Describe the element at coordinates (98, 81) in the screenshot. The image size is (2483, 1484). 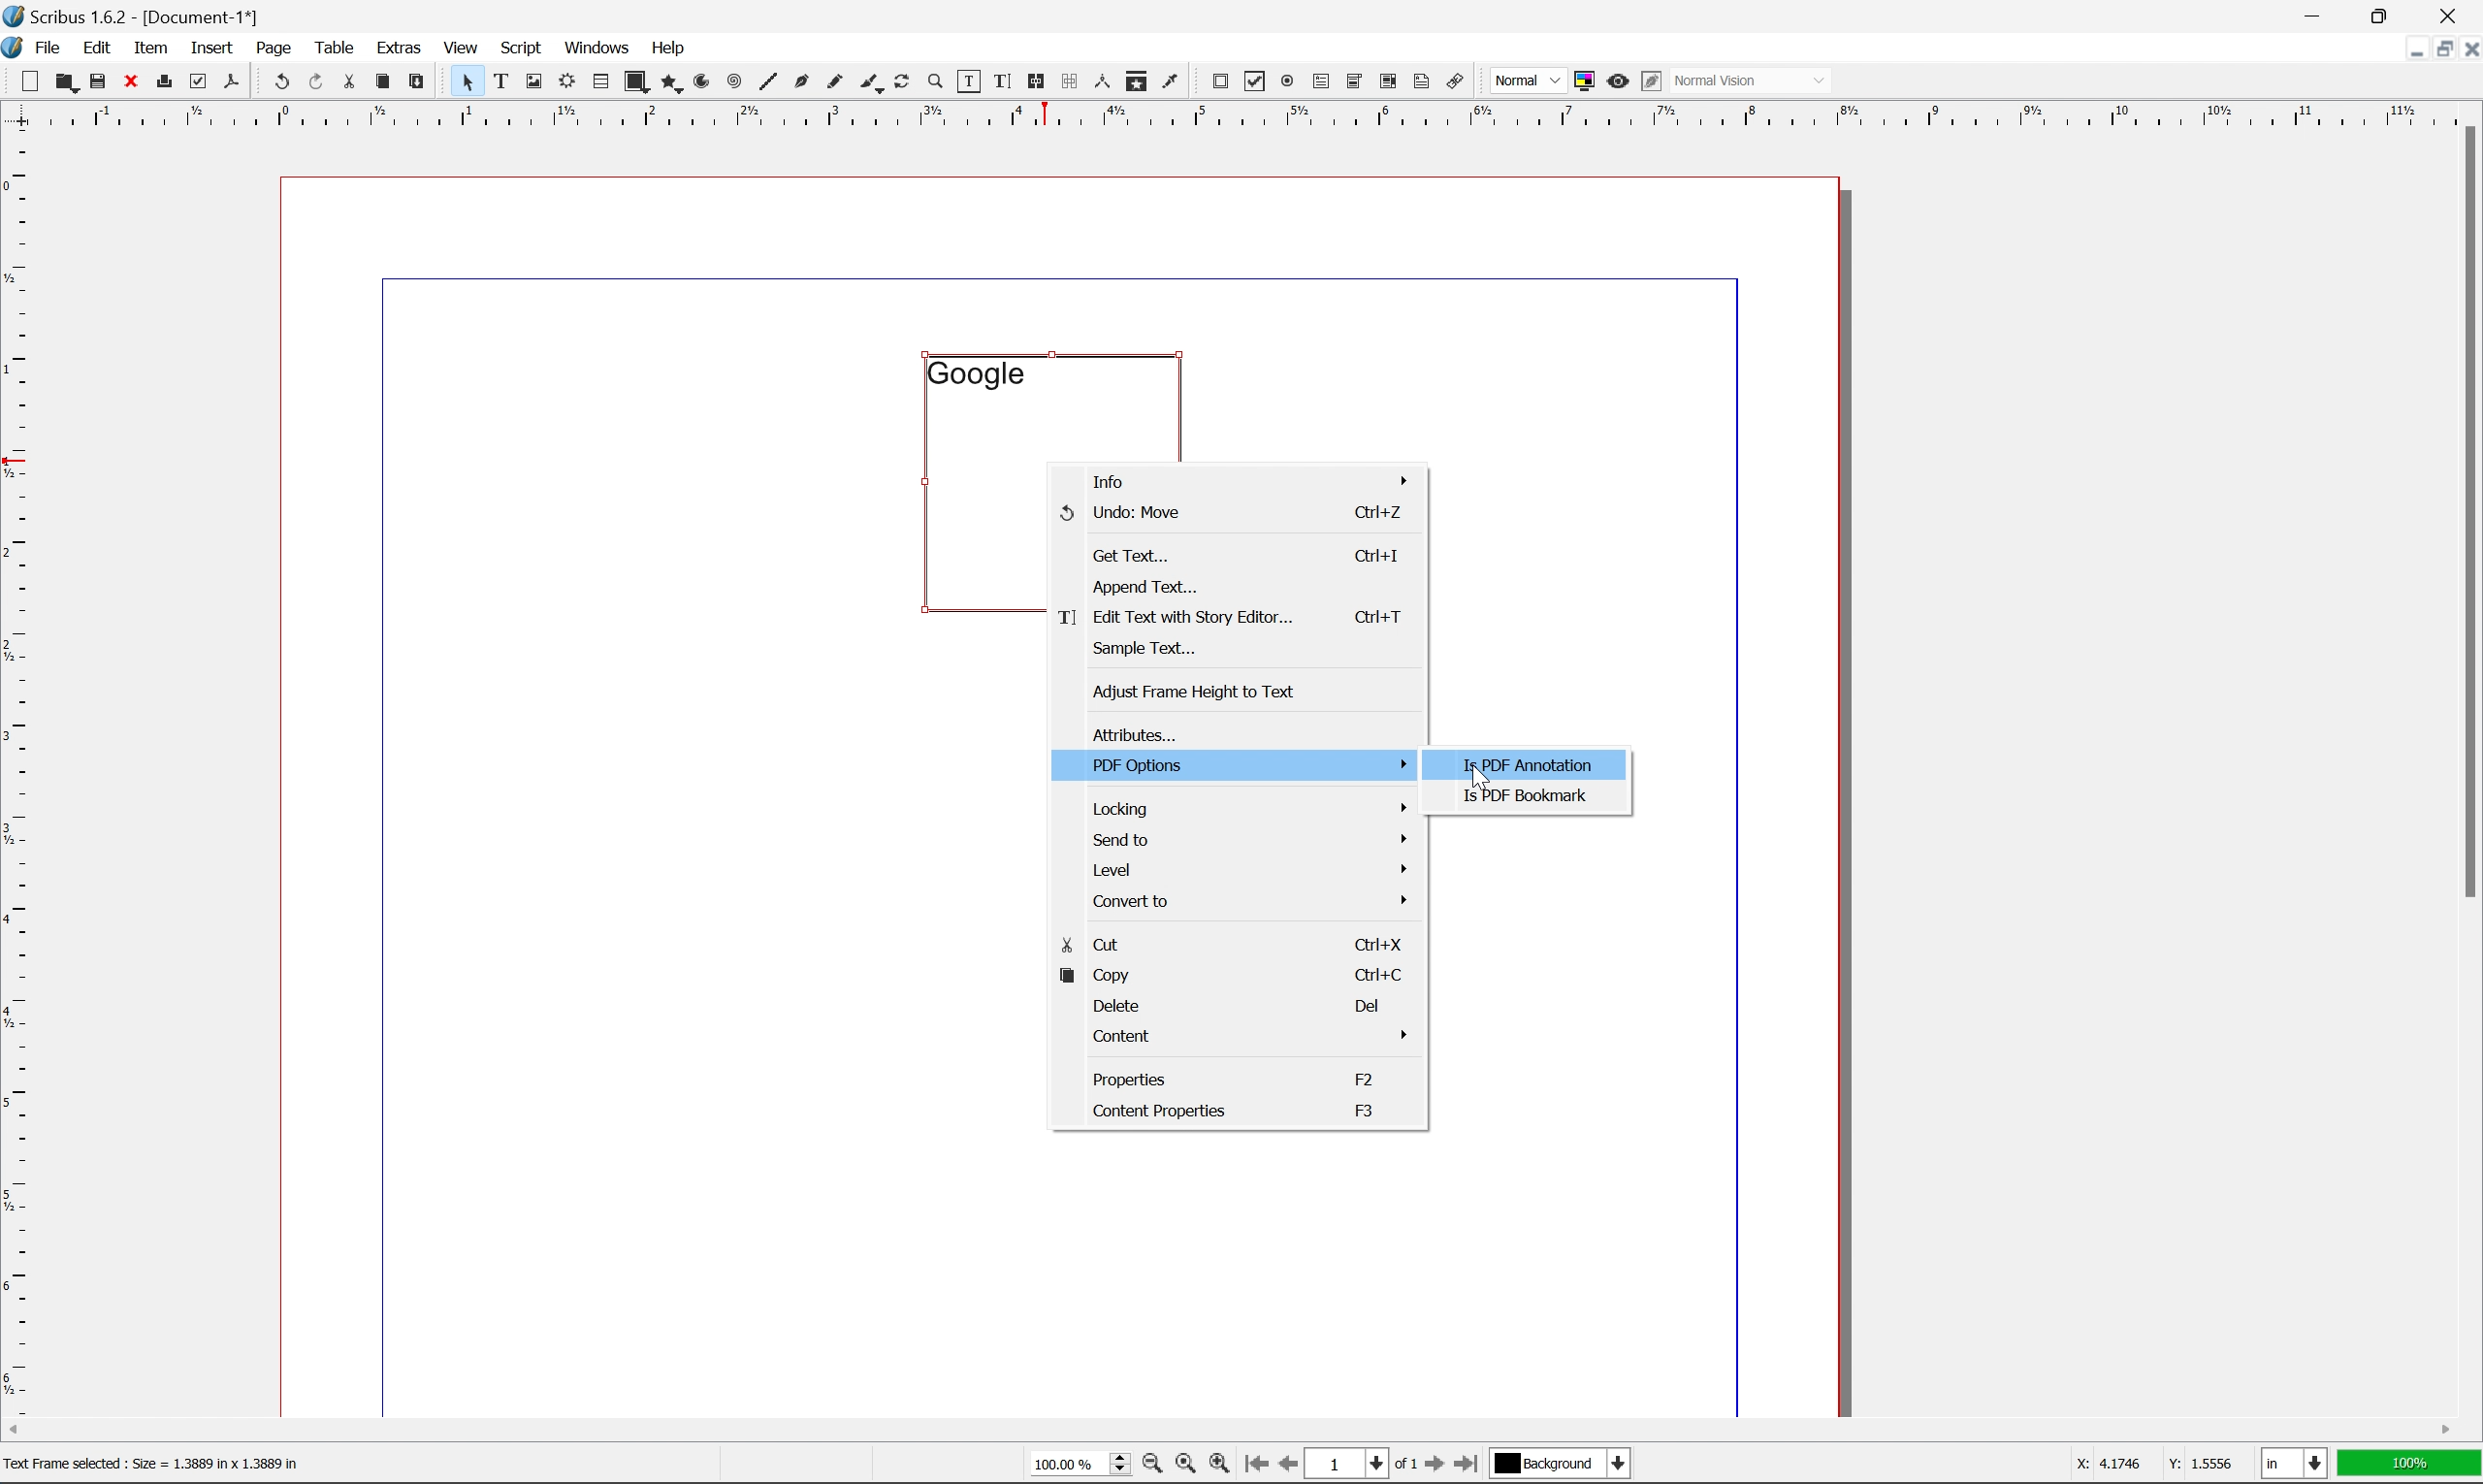
I see `save` at that location.